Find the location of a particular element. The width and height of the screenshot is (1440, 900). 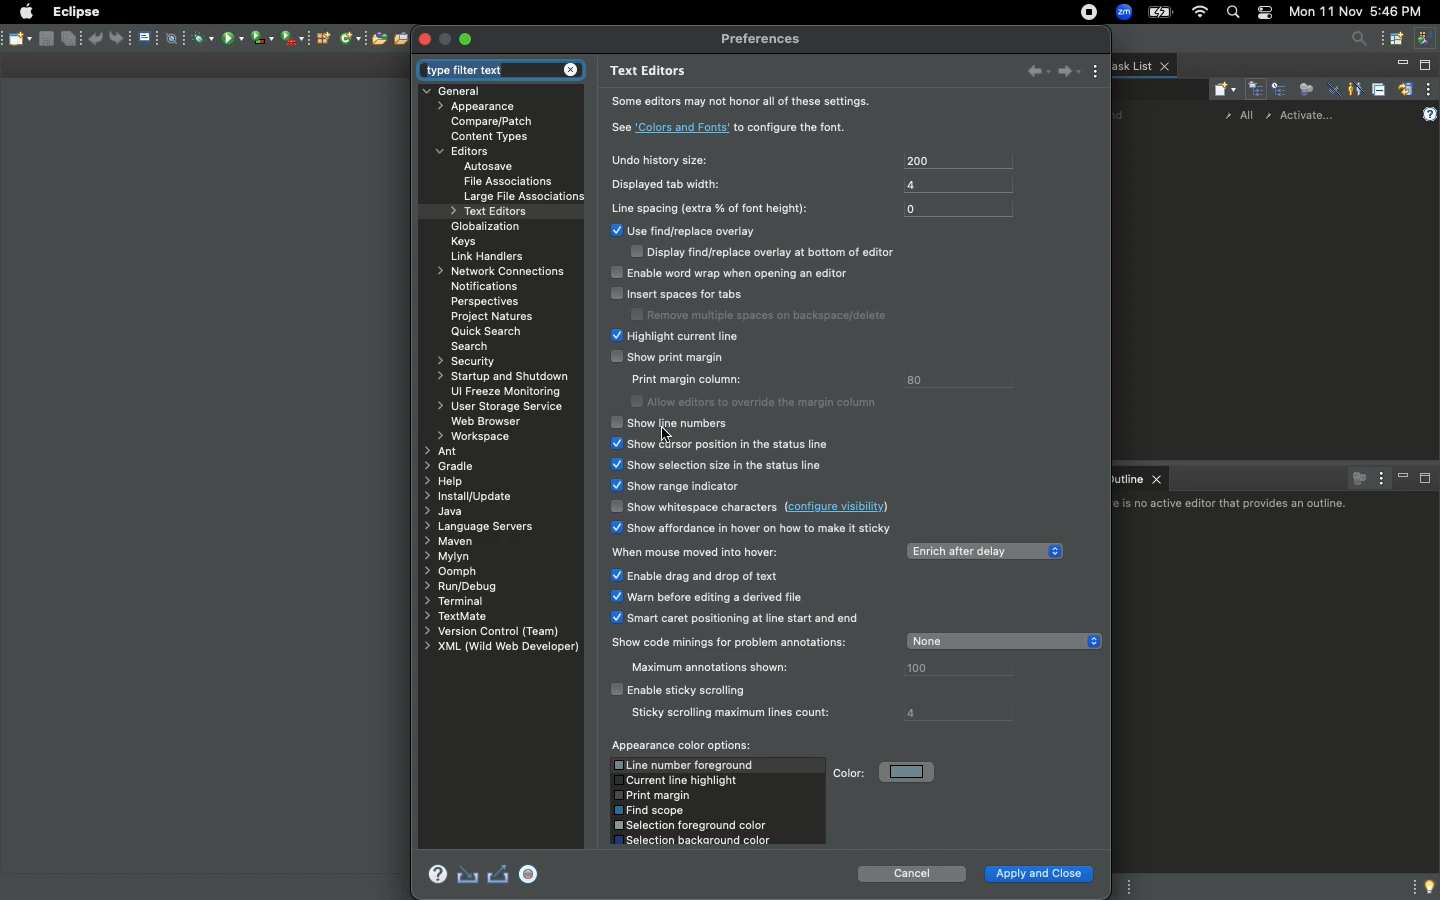

General is located at coordinates (465, 92).